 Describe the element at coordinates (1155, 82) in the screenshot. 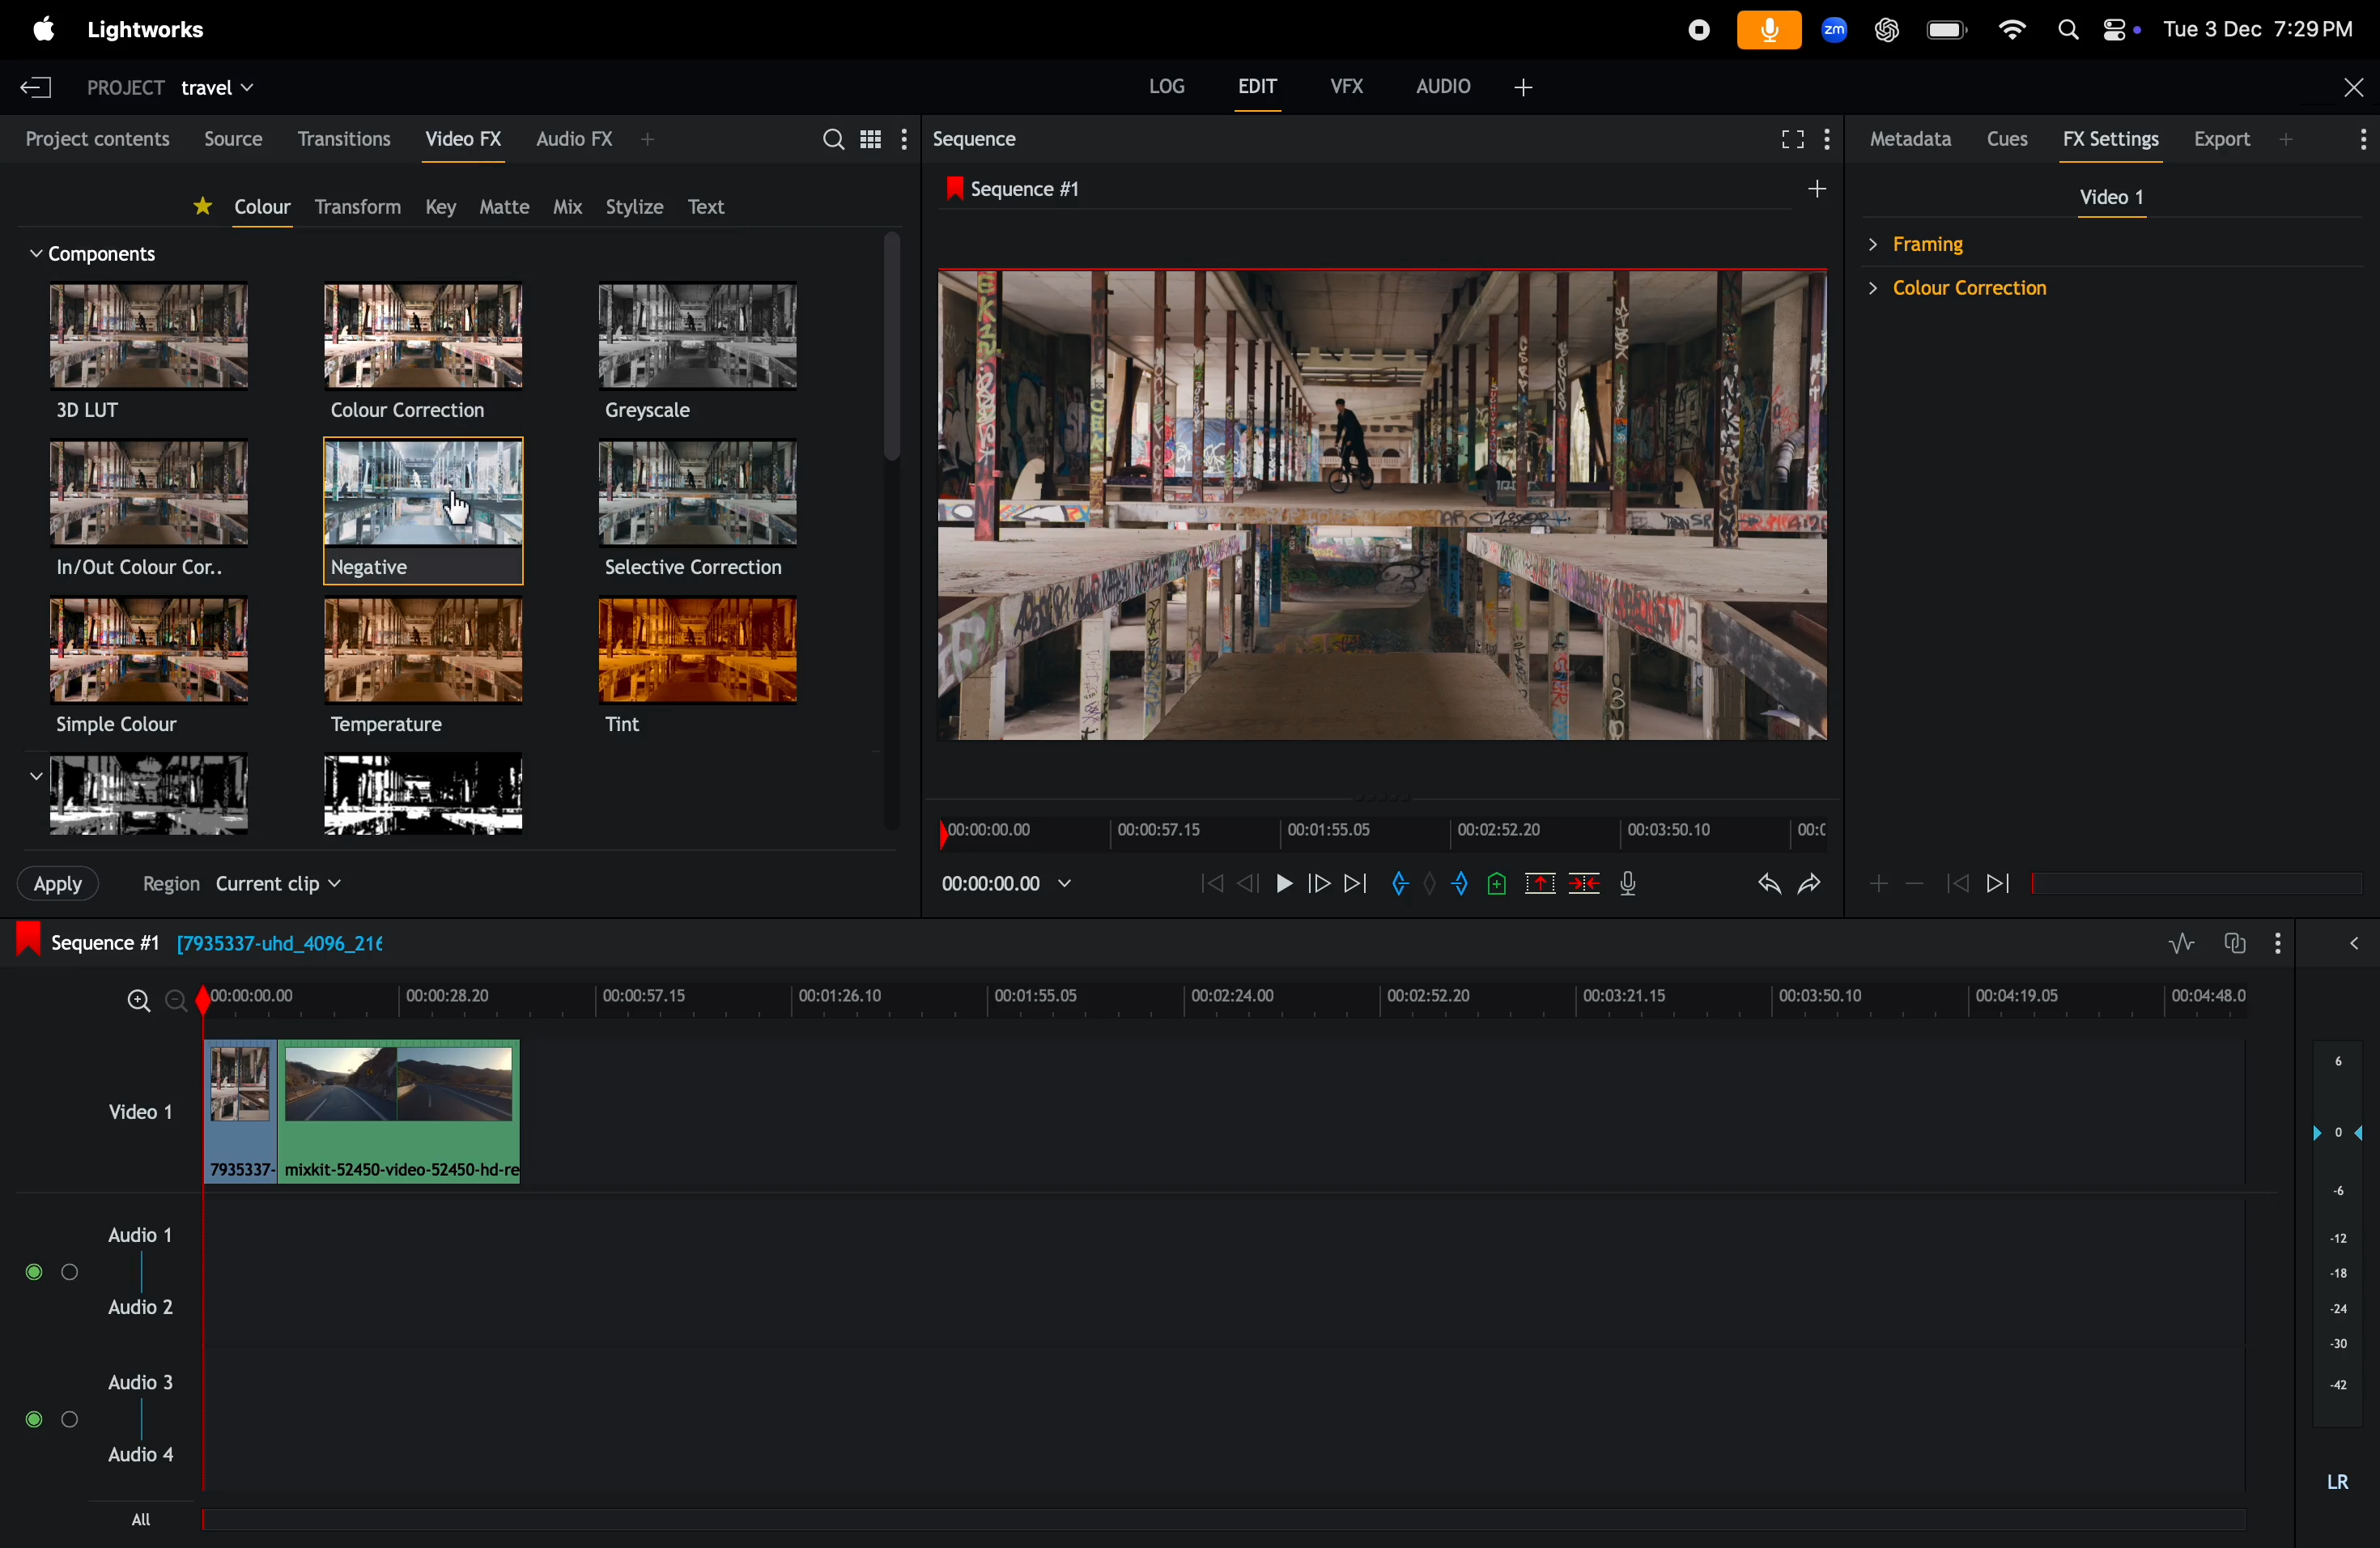

I see `Log` at that location.